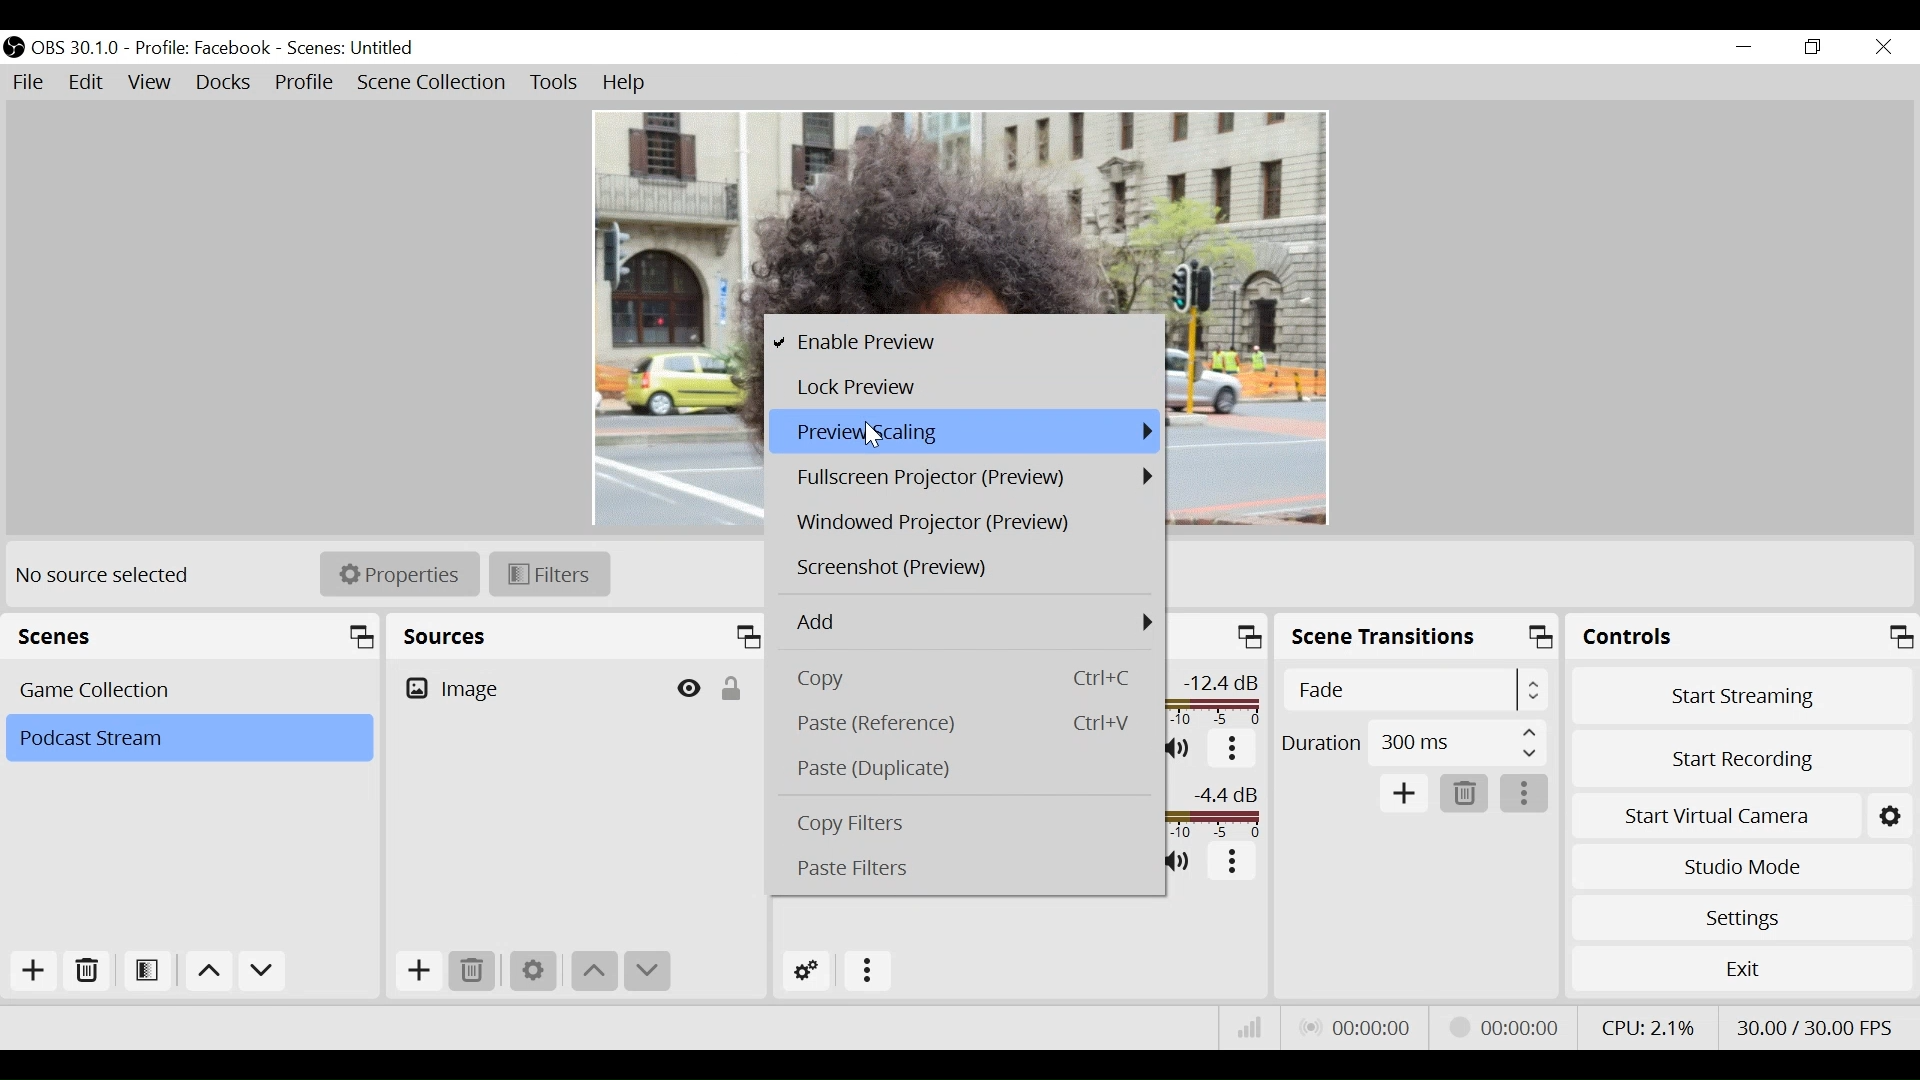 This screenshot has height=1080, width=1920. Describe the element at coordinates (473, 973) in the screenshot. I see `Remove` at that location.